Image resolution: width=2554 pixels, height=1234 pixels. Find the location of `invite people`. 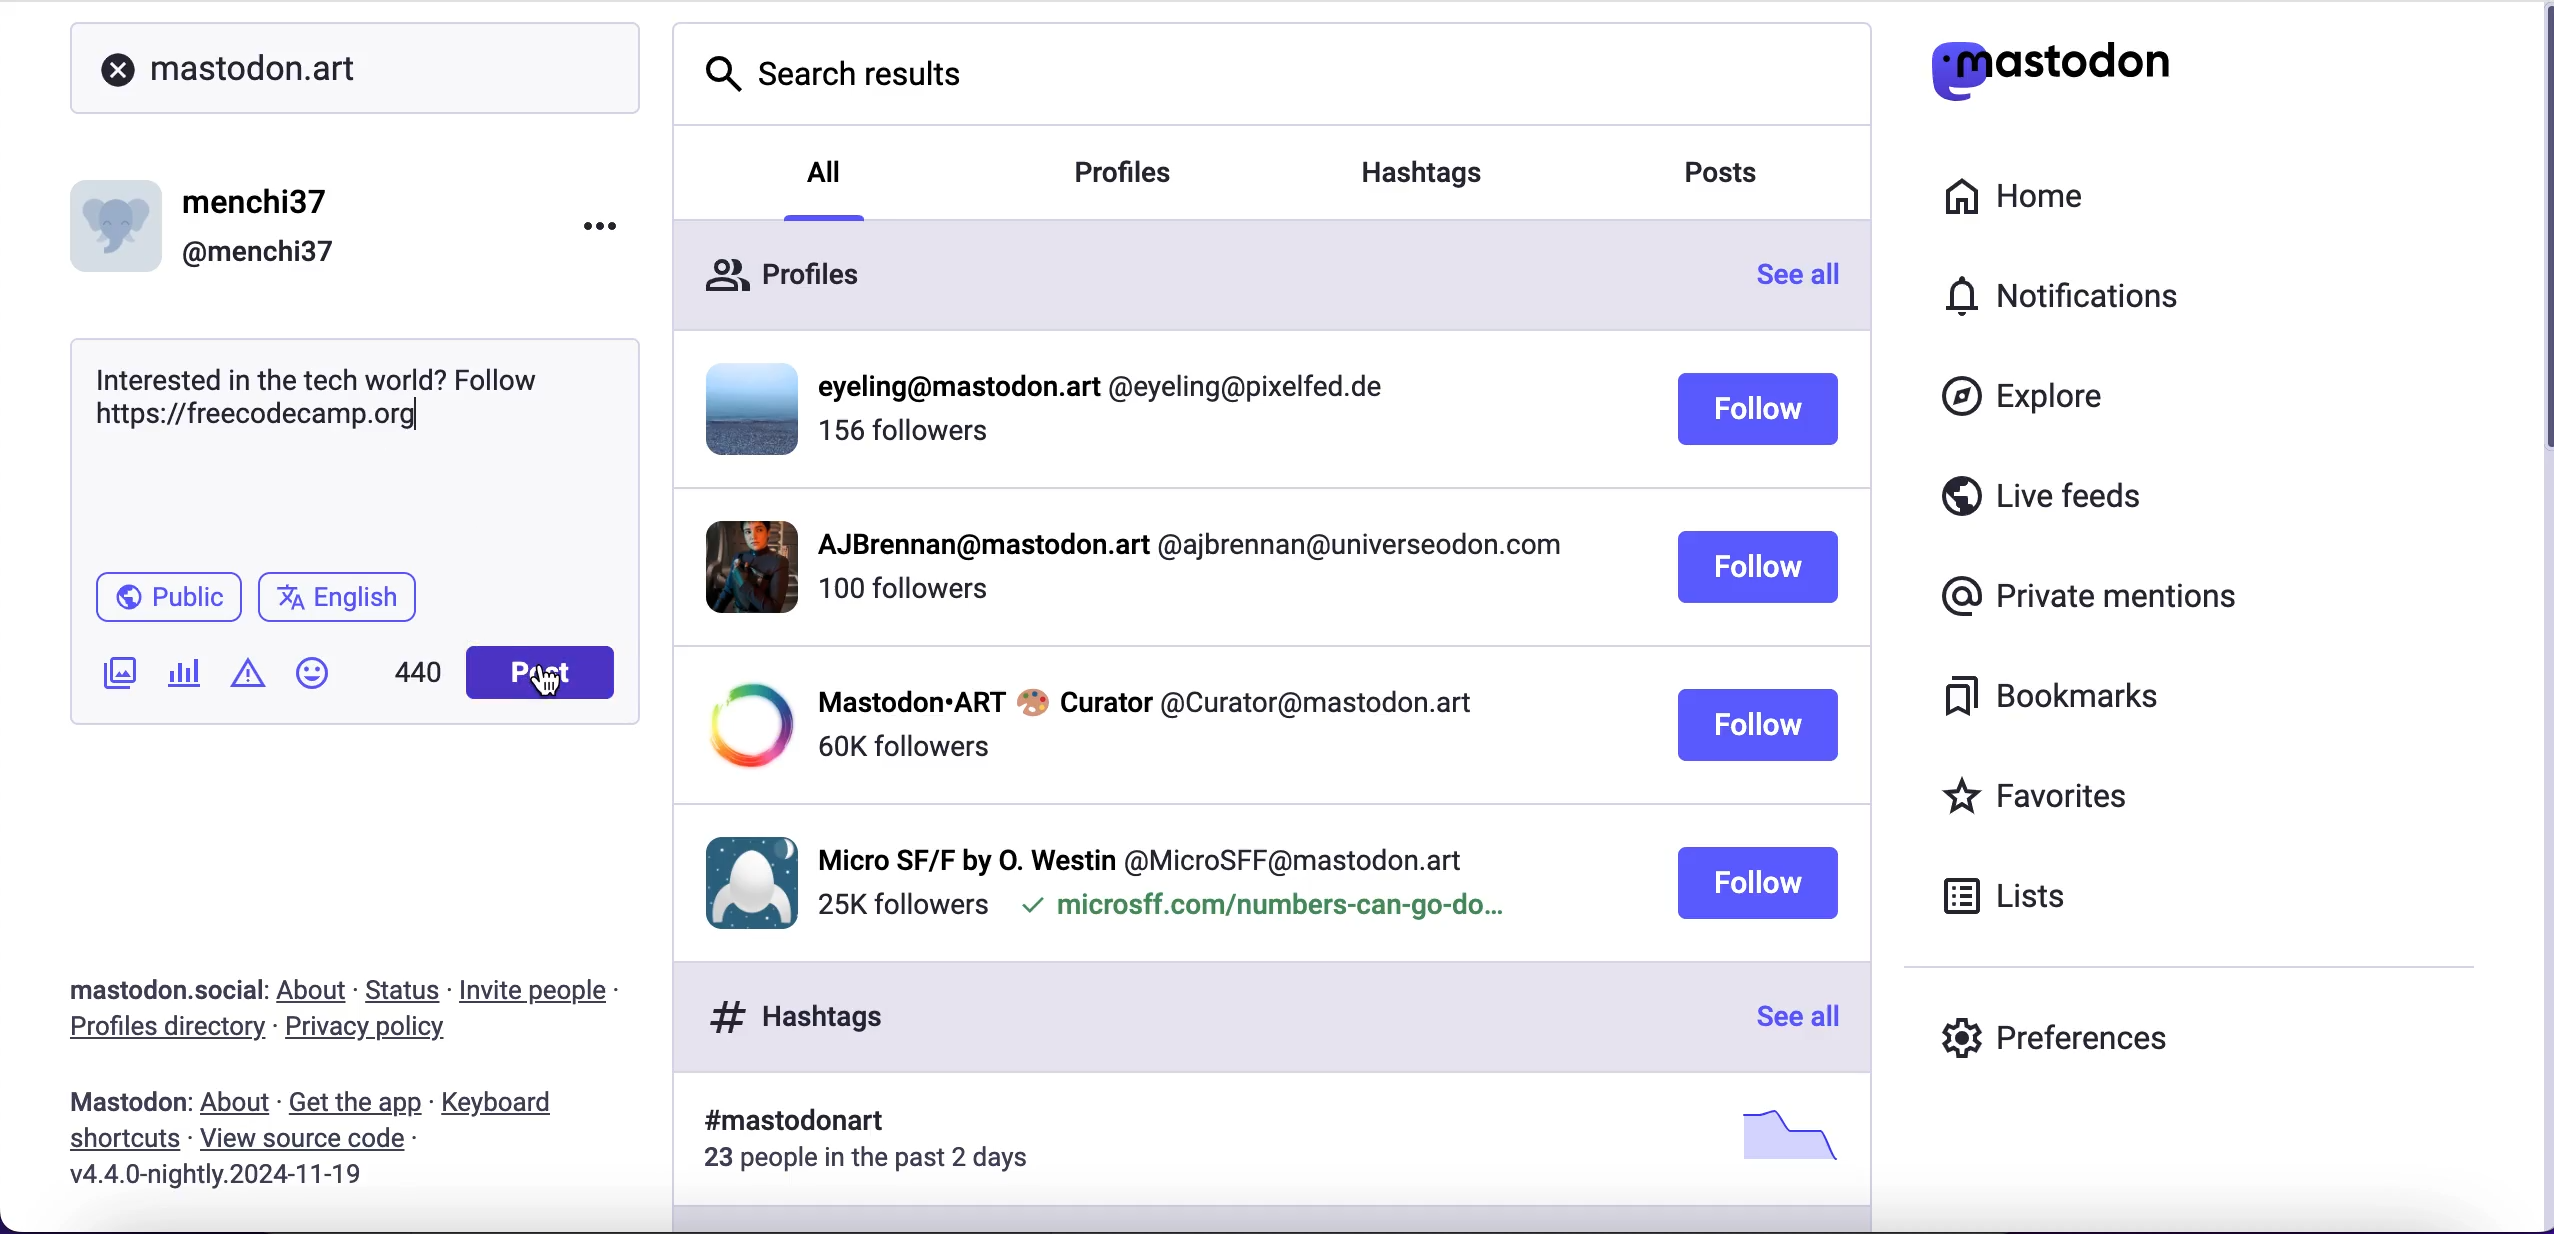

invite people is located at coordinates (550, 992).